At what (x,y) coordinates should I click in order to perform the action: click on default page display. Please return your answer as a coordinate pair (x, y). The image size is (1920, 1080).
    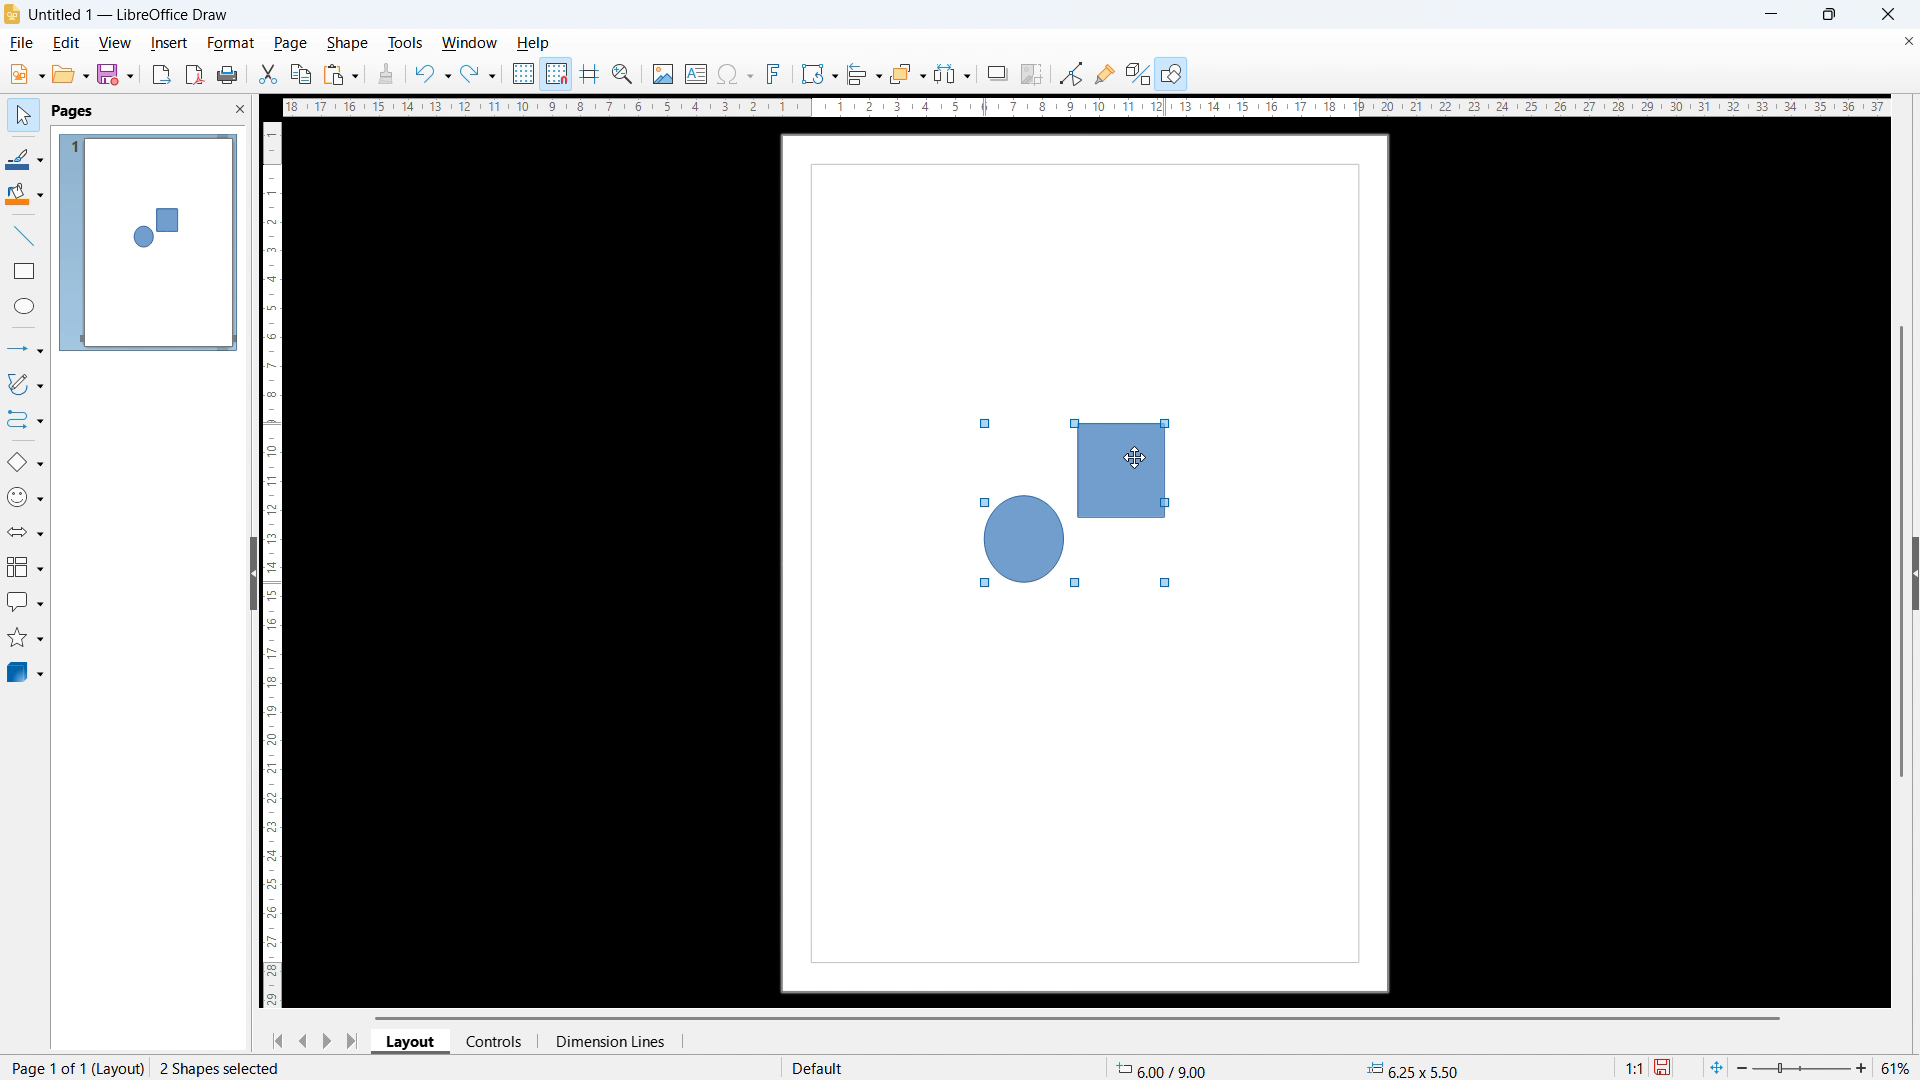
    Looking at the image, I should click on (816, 1067).